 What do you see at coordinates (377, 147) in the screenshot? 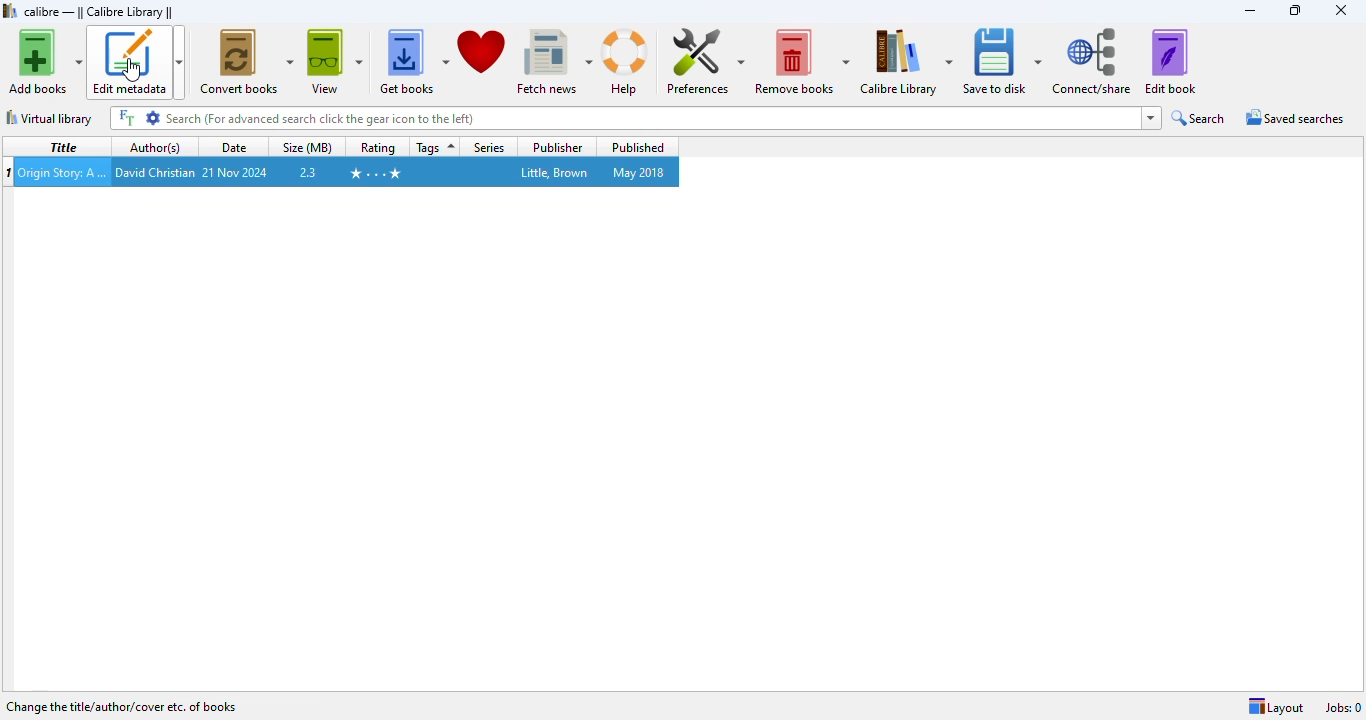
I see `rating` at bounding box center [377, 147].